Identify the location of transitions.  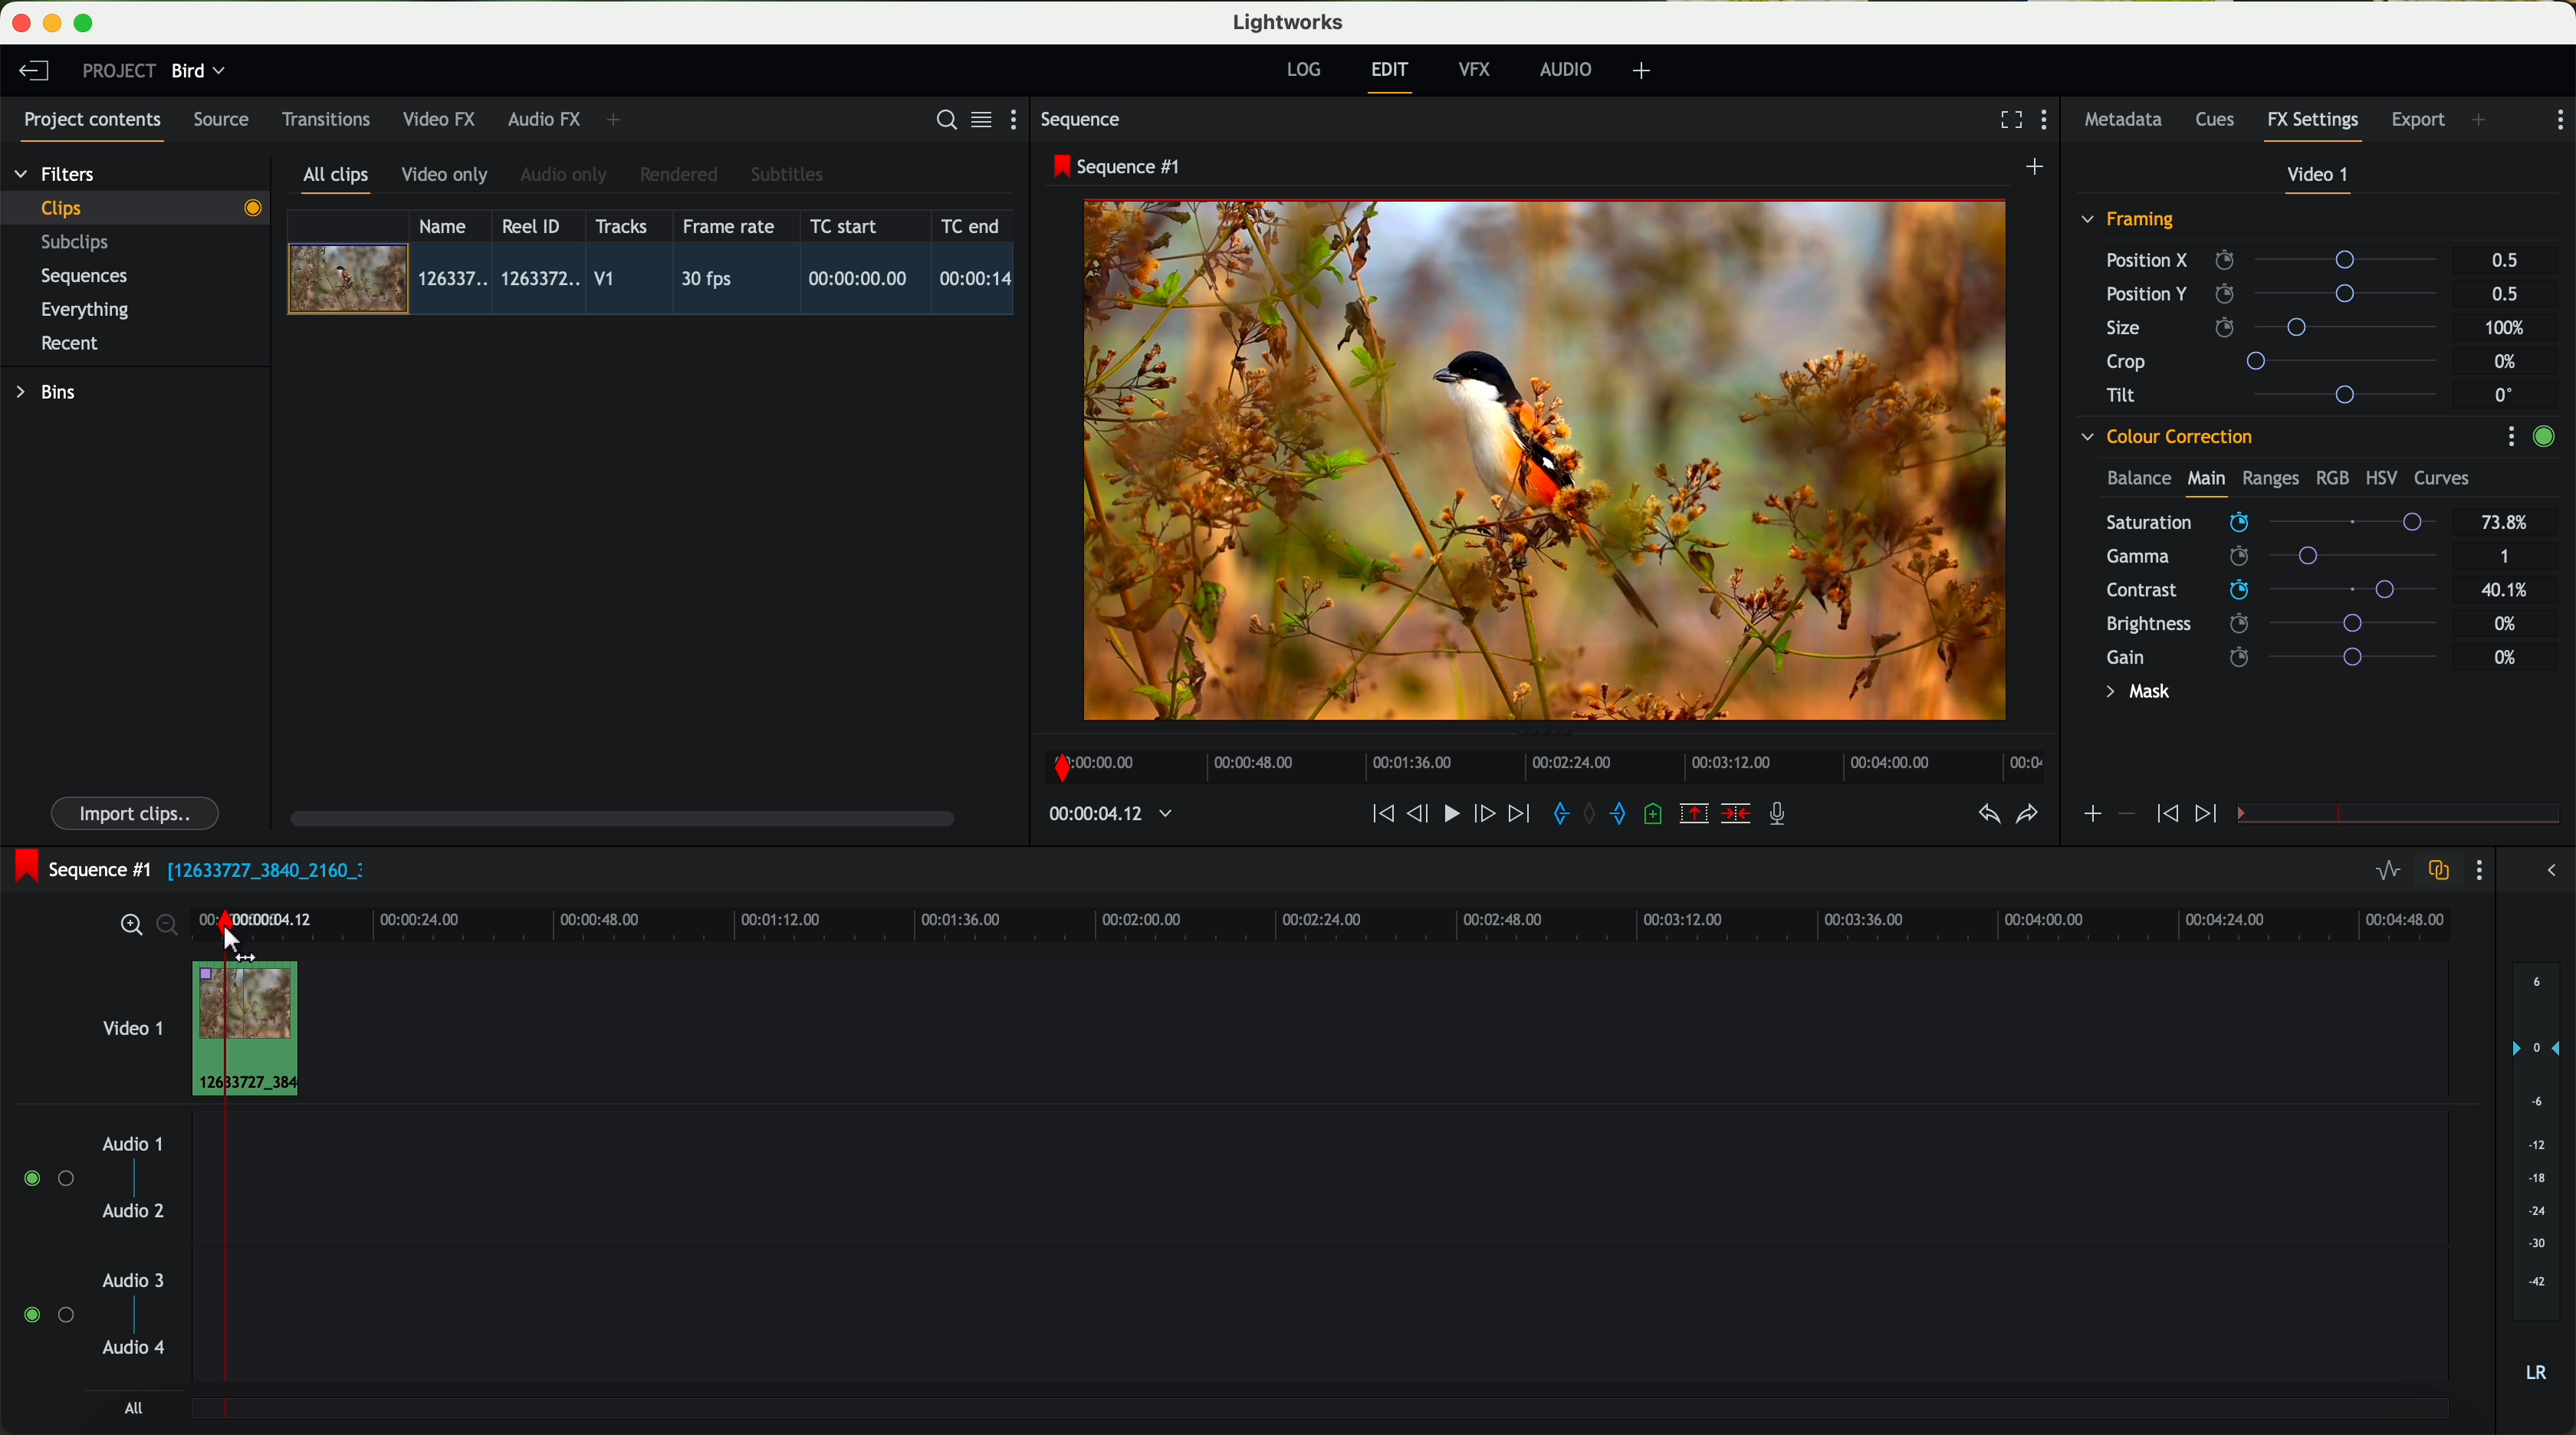
(325, 119).